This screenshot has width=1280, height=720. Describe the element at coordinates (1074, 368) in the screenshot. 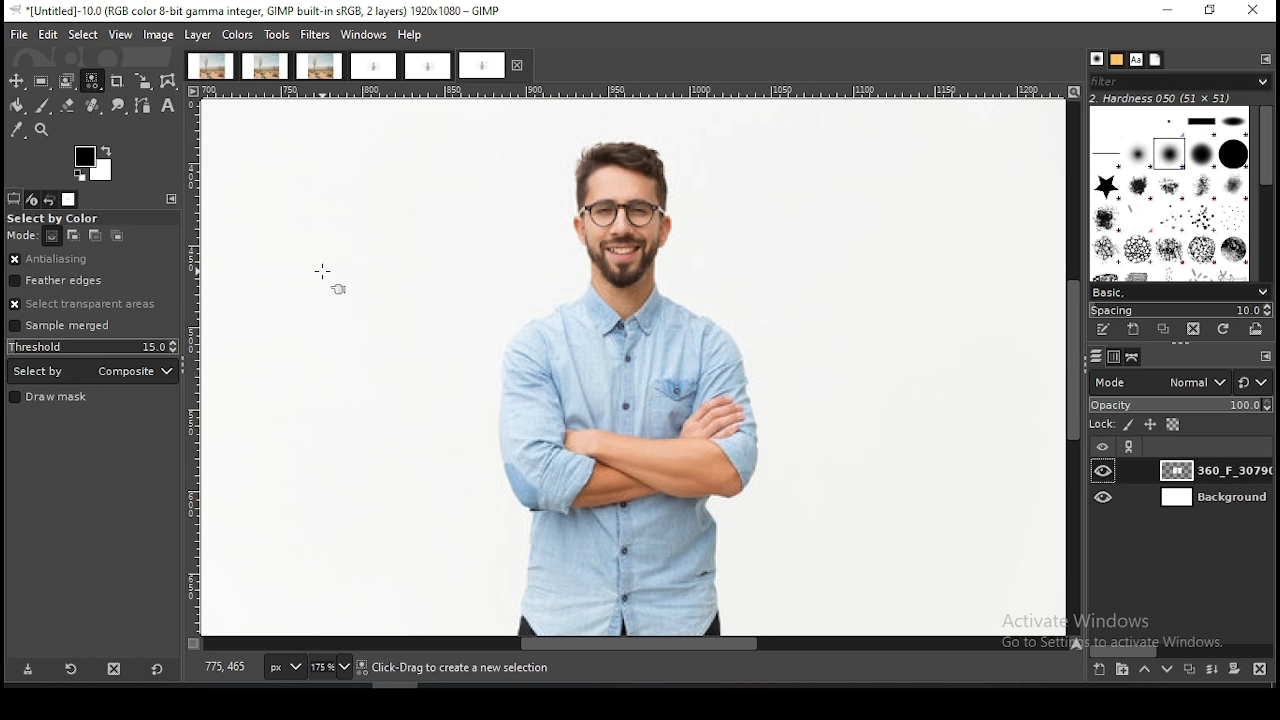

I see `scroll bar` at that location.